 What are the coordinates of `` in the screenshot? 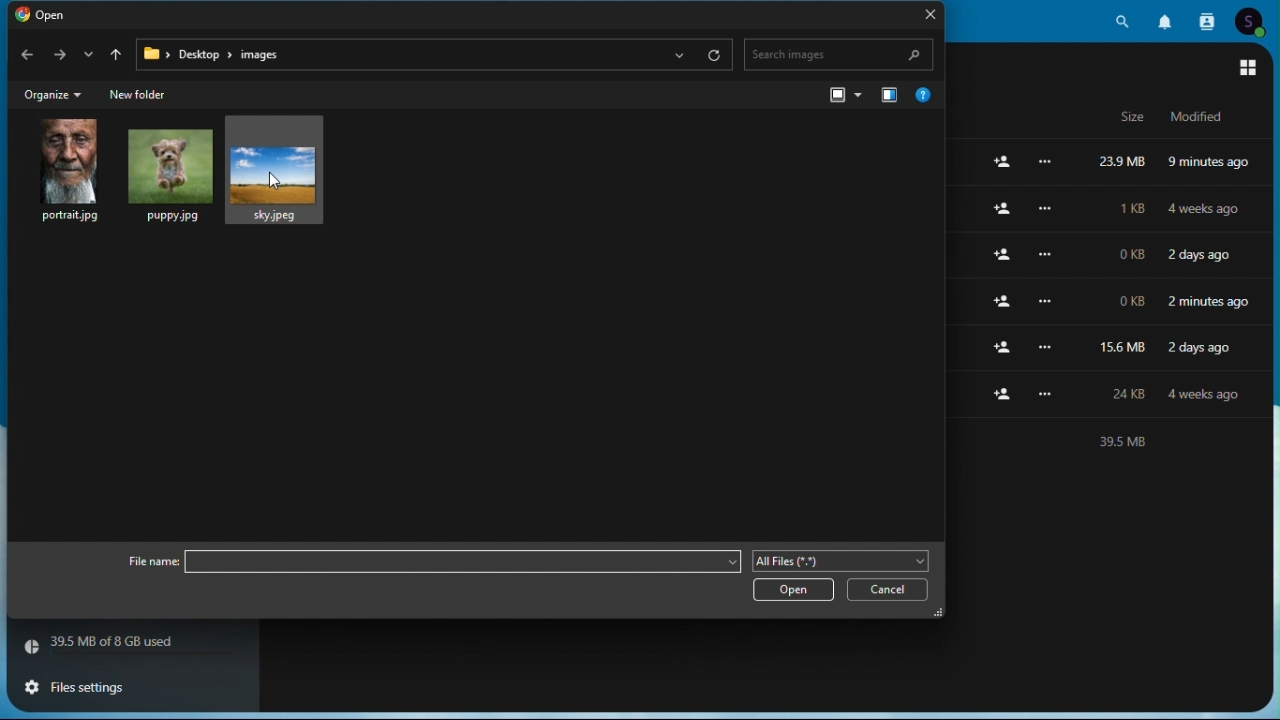 It's located at (1114, 299).